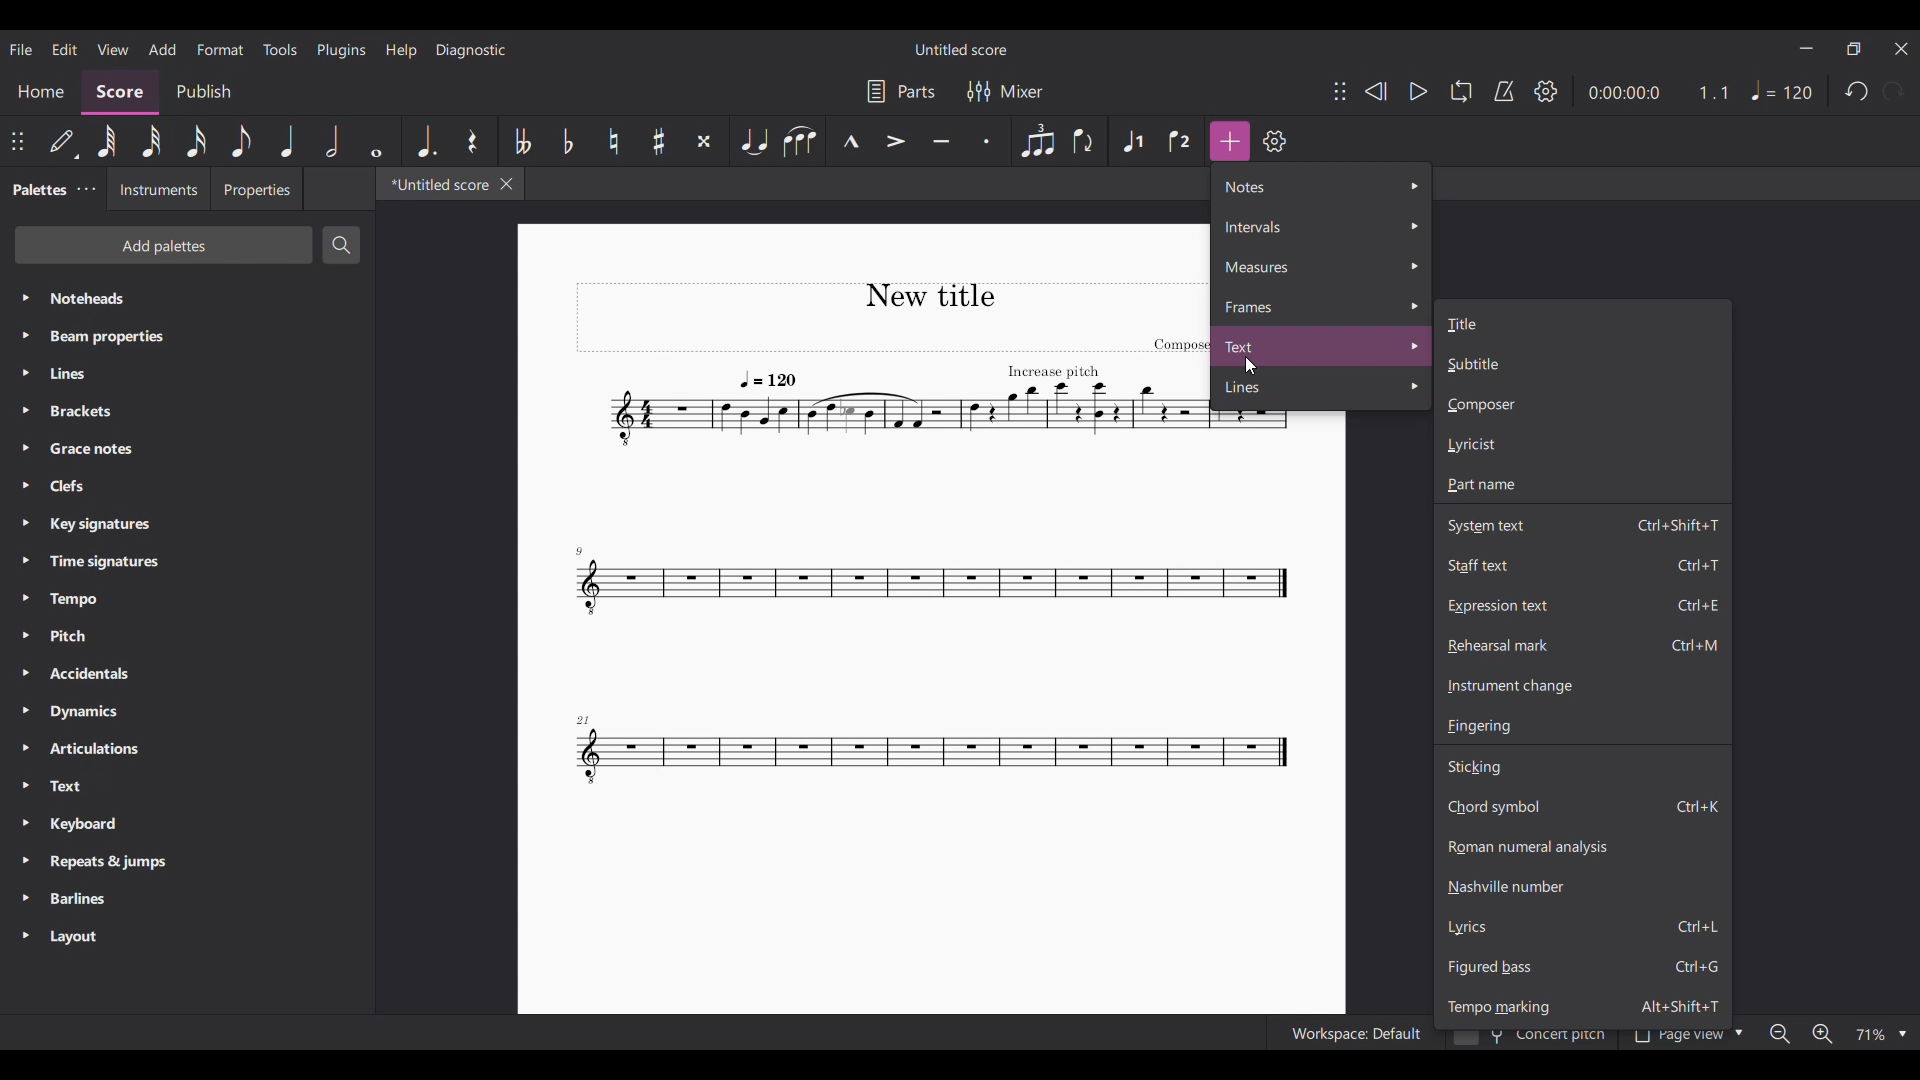  What do you see at coordinates (188, 937) in the screenshot?
I see `Layout` at bounding box center [188, 937].